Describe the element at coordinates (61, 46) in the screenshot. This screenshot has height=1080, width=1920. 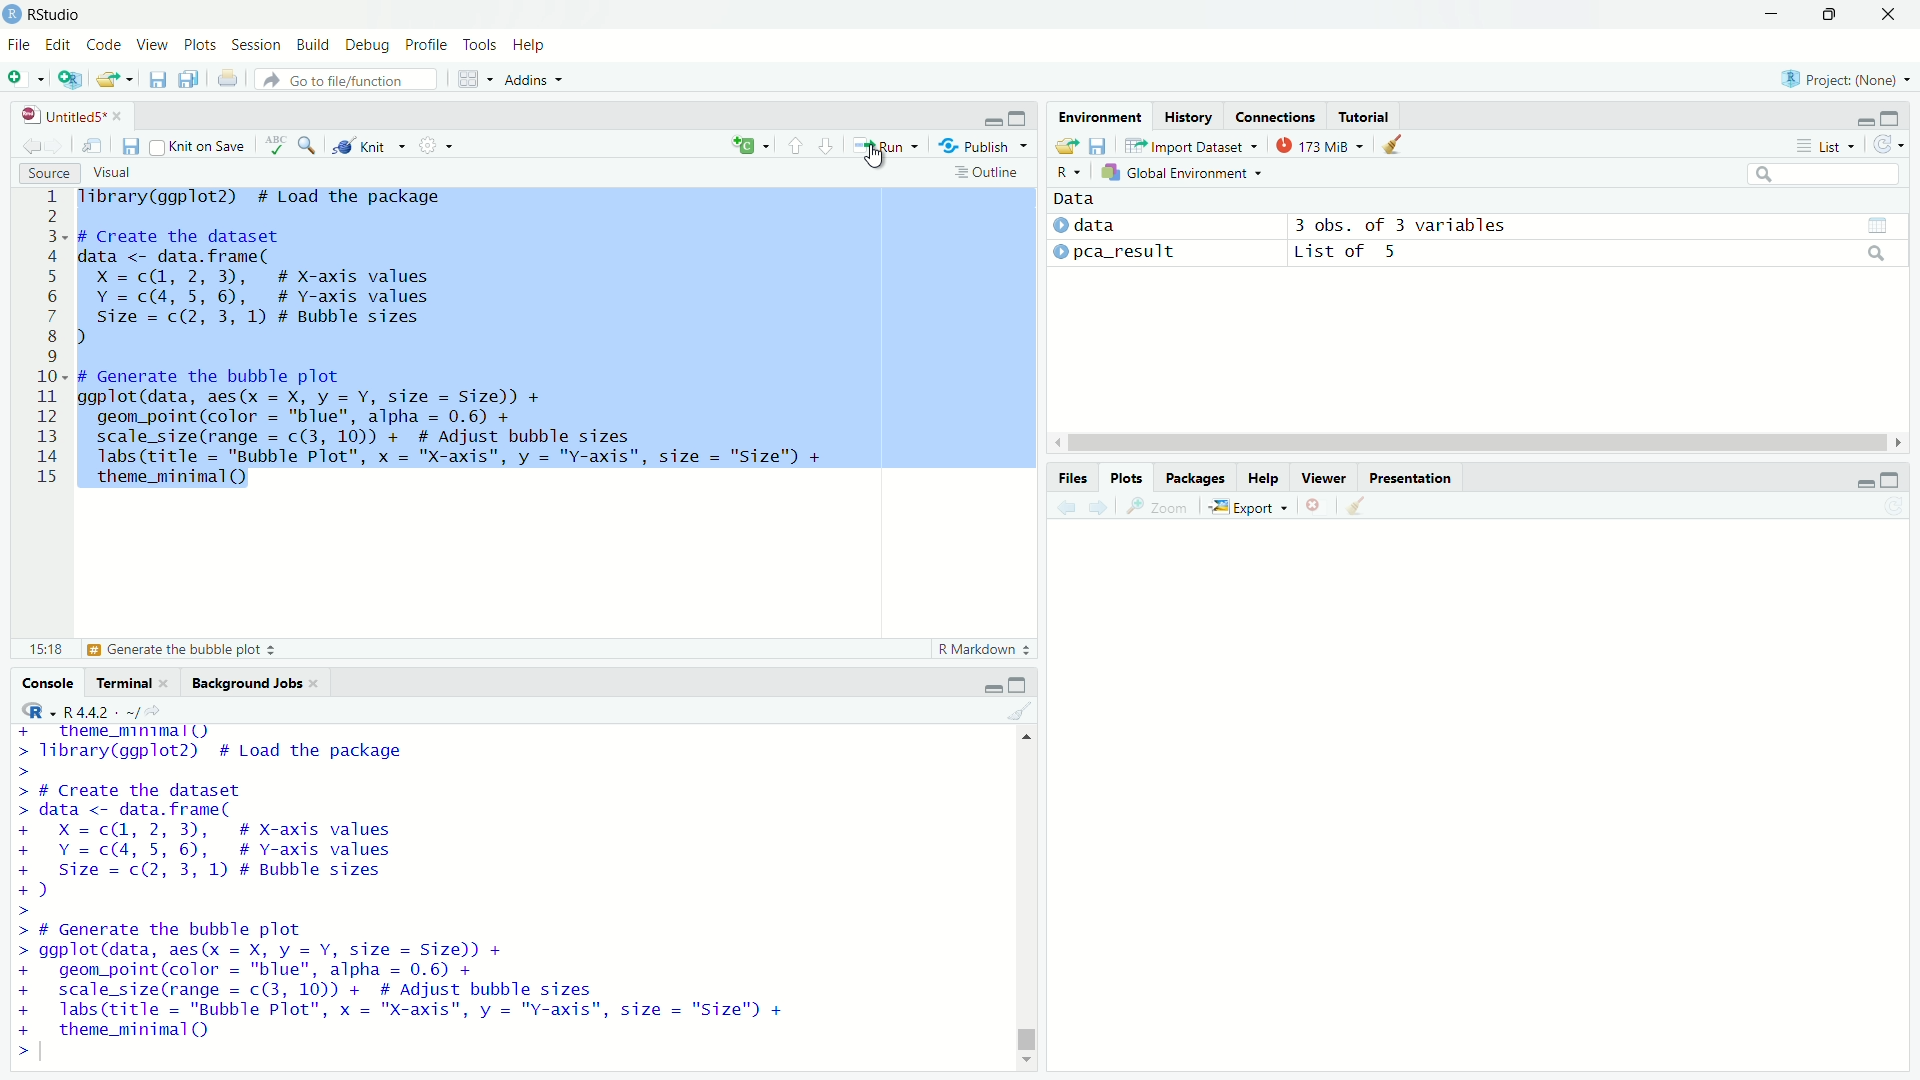
I see `Edit` at that location.